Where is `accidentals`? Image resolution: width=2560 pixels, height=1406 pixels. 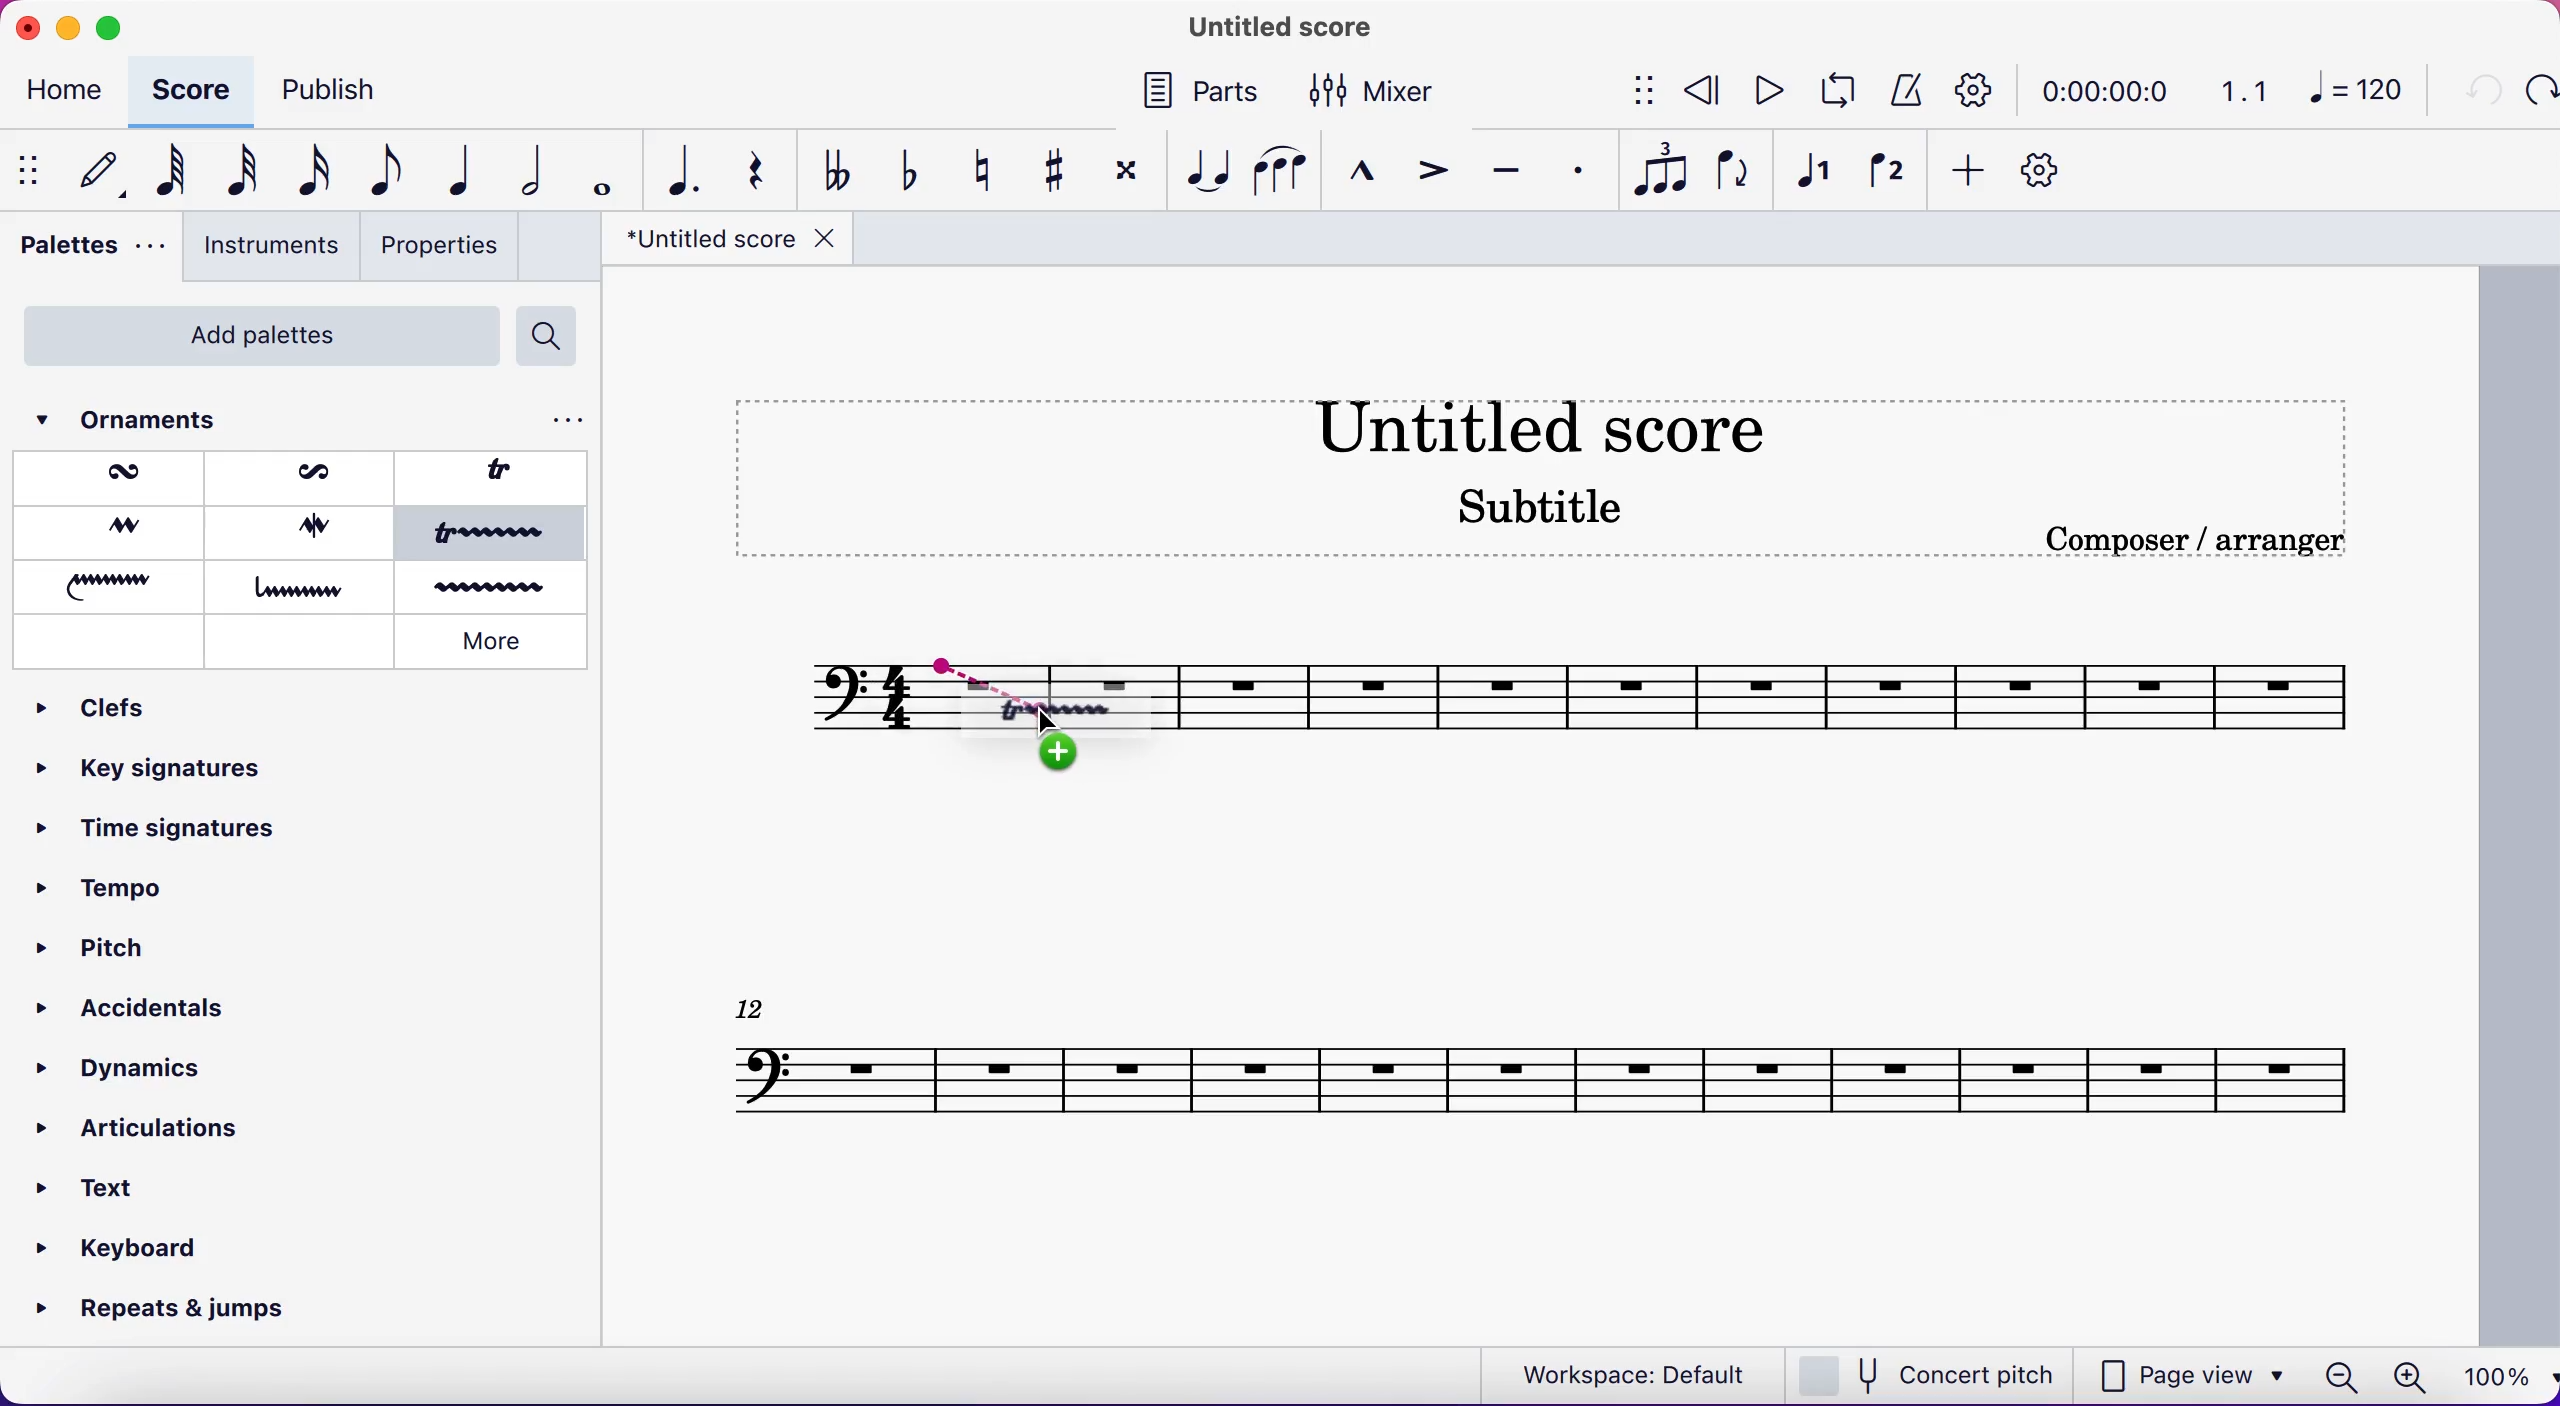
accidentals is located at coordinates (126, 1000).